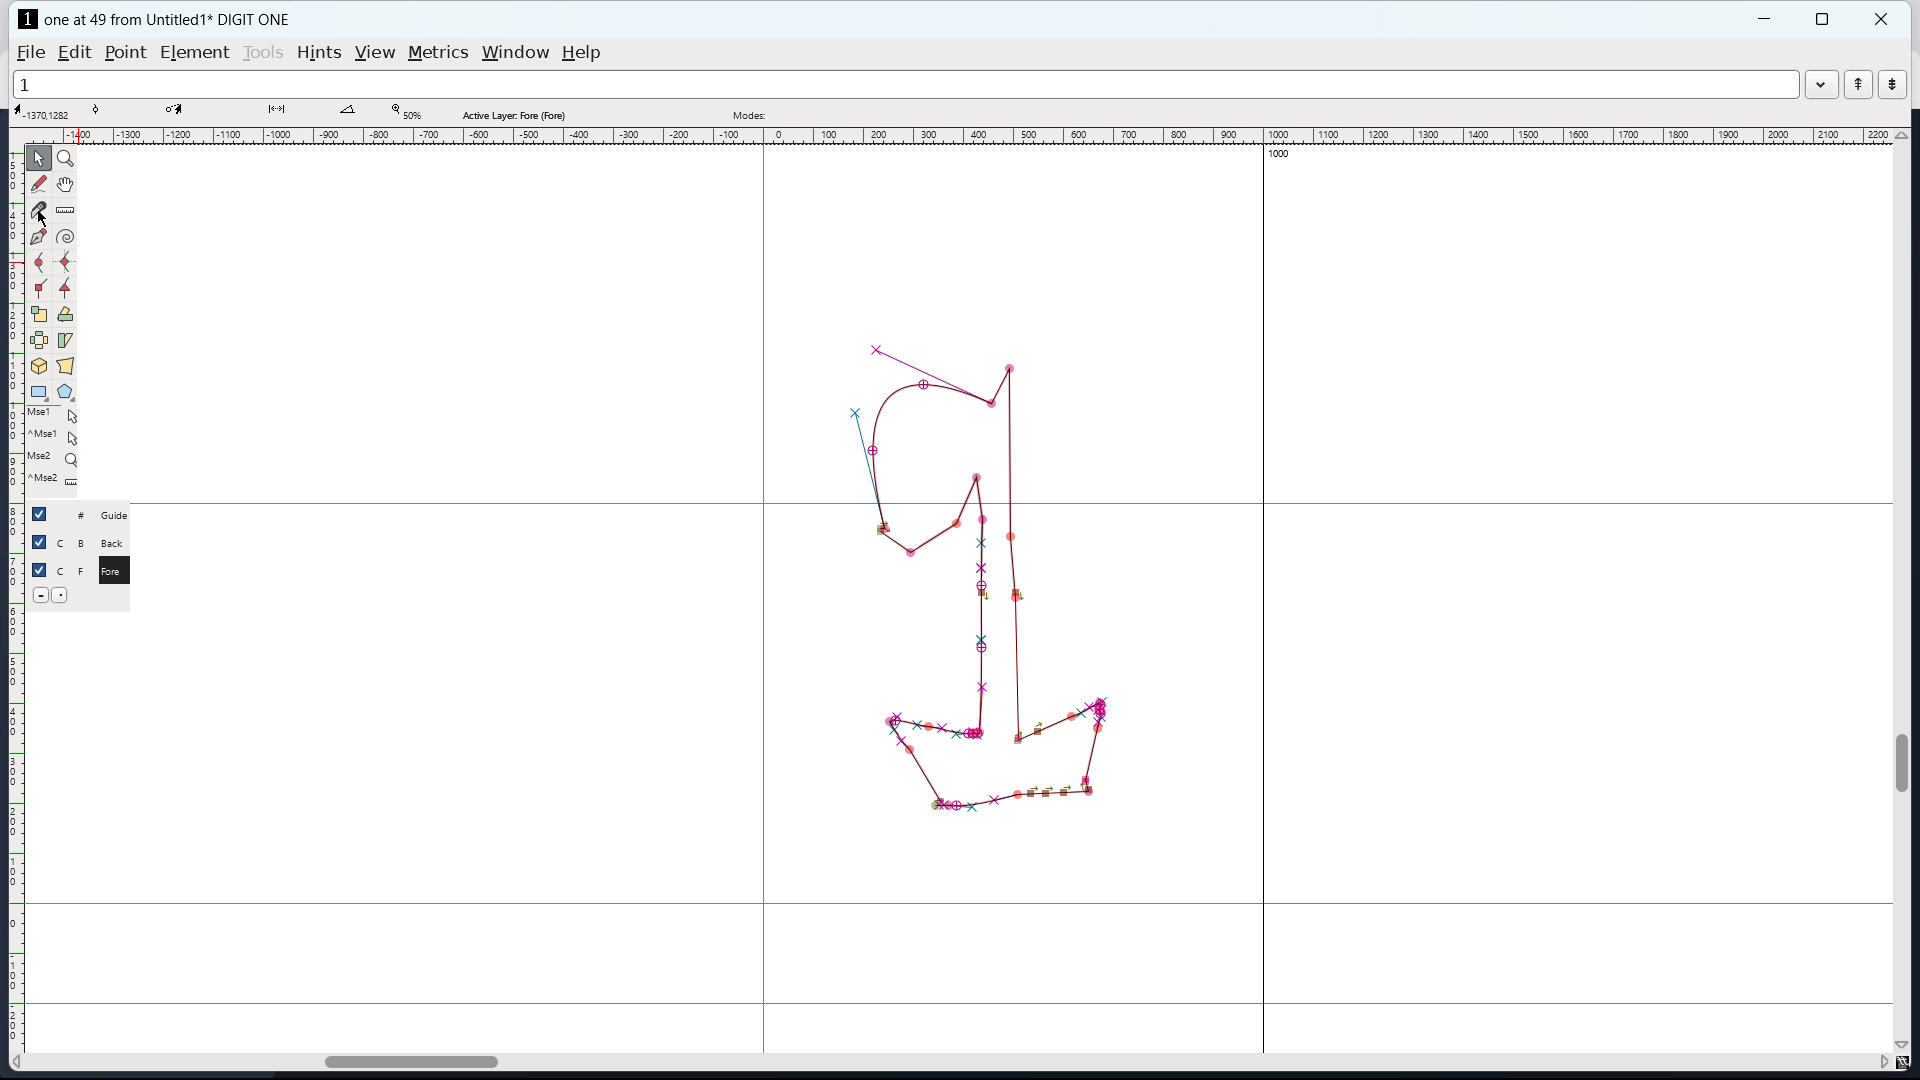  I want to click on 1, so click(904, 85).